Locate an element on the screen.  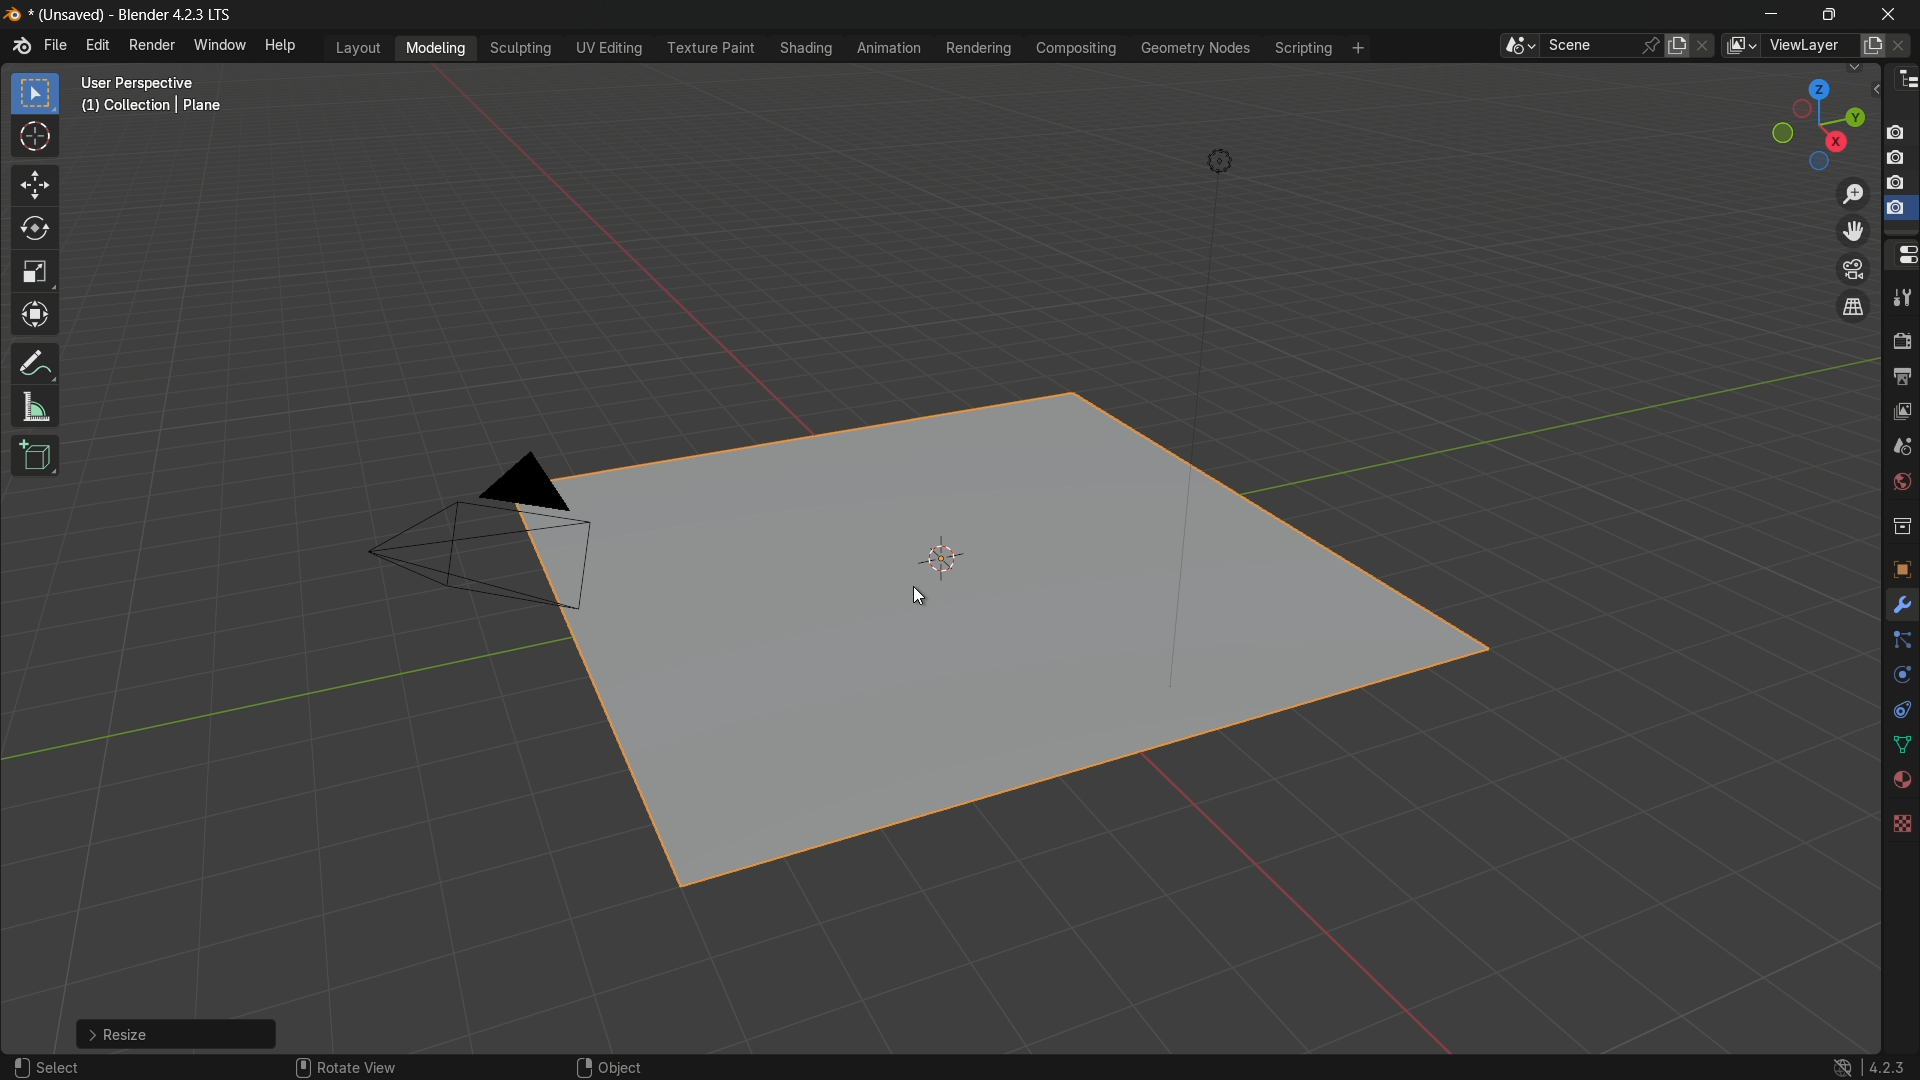
transform is located at coordinates (38, 319).